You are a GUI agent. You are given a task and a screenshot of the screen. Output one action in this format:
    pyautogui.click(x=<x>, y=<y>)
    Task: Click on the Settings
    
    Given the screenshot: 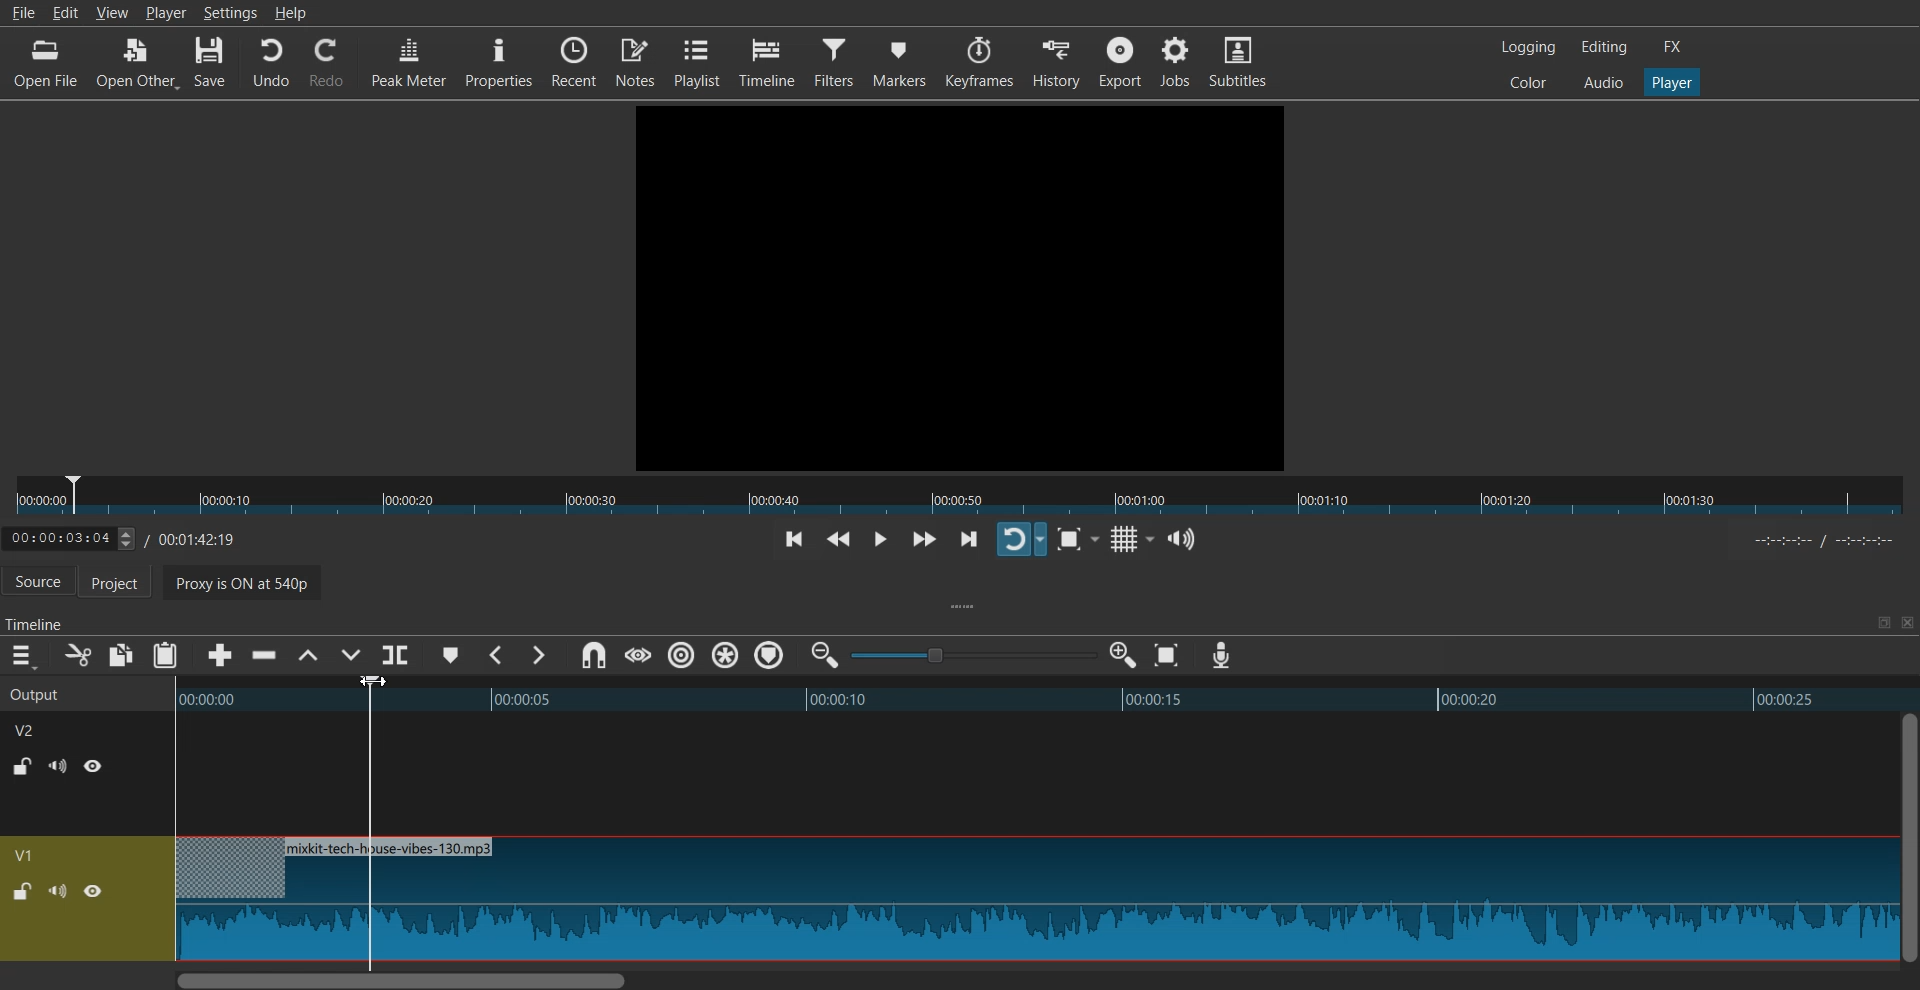 What is the action you would take?
    pyautogui.click(x=230, y=12)
    